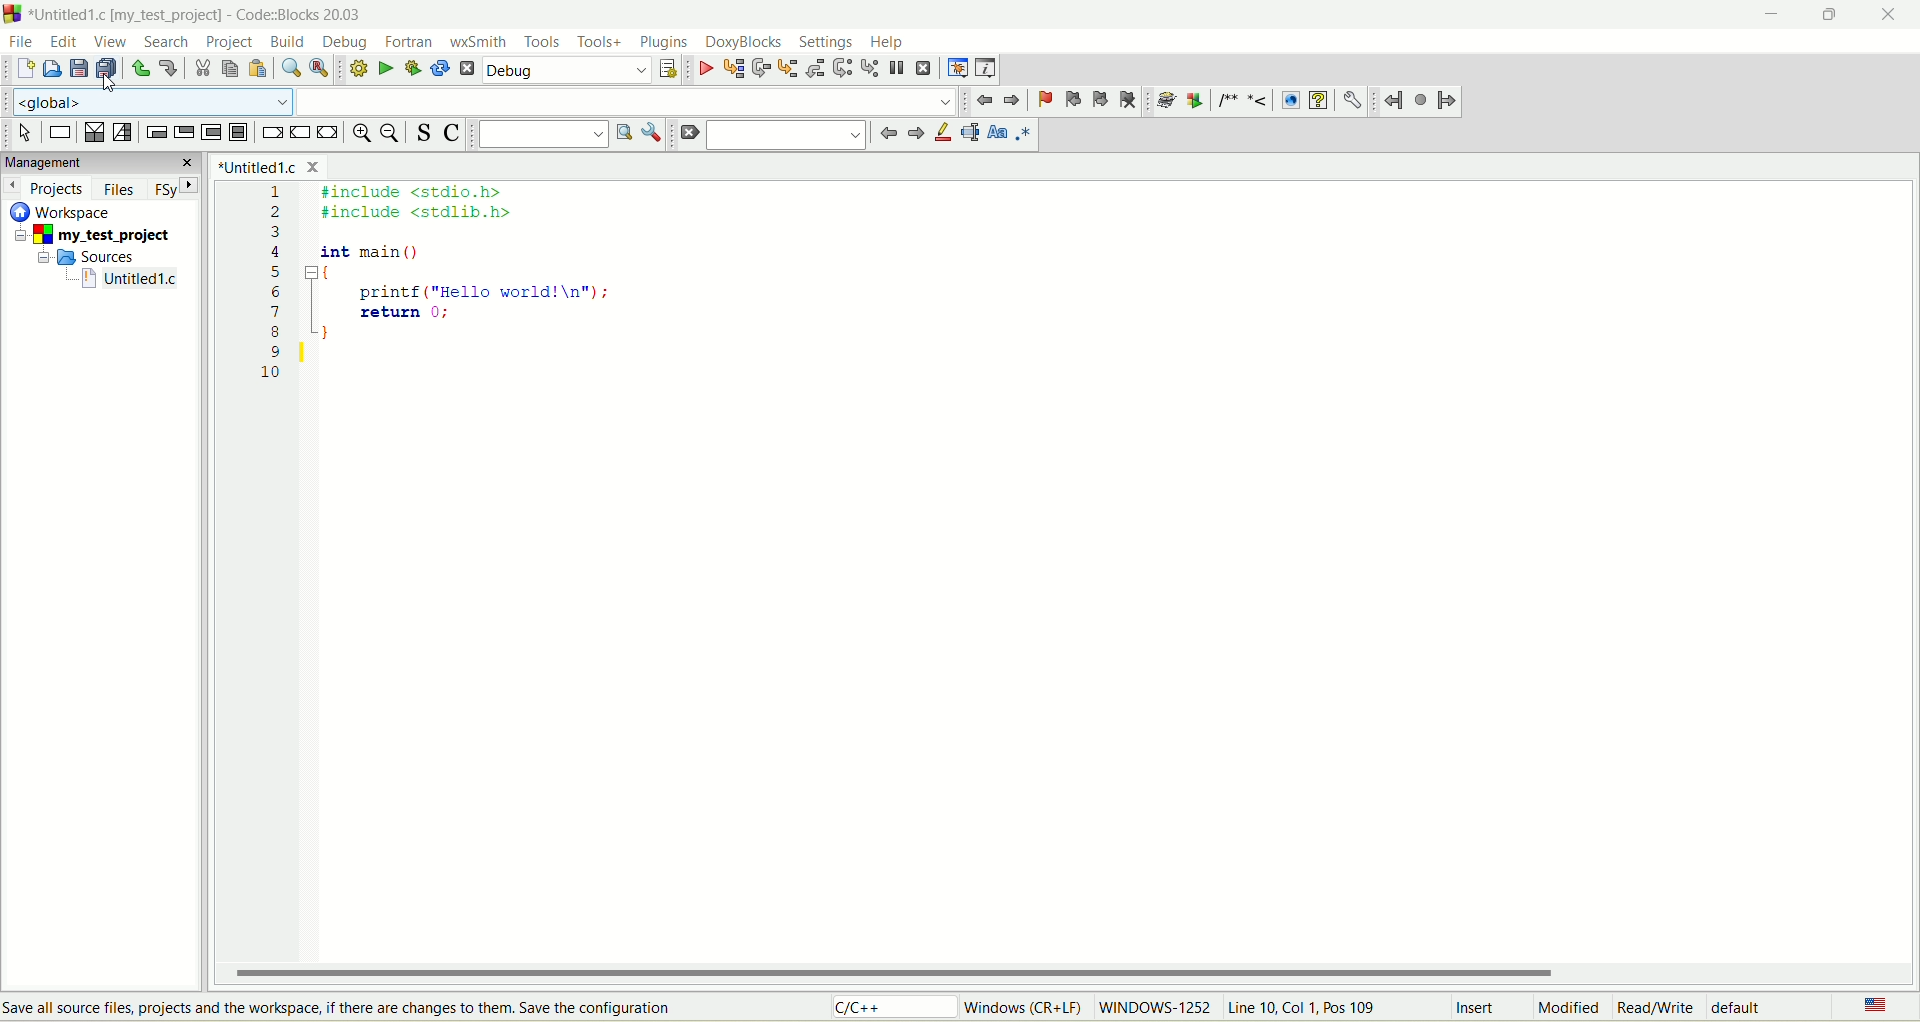 This screenshot has height=1022, width=1920. Describe the element at coordinates (1562, 1007) in the screenshot. I see `modified` at that location.